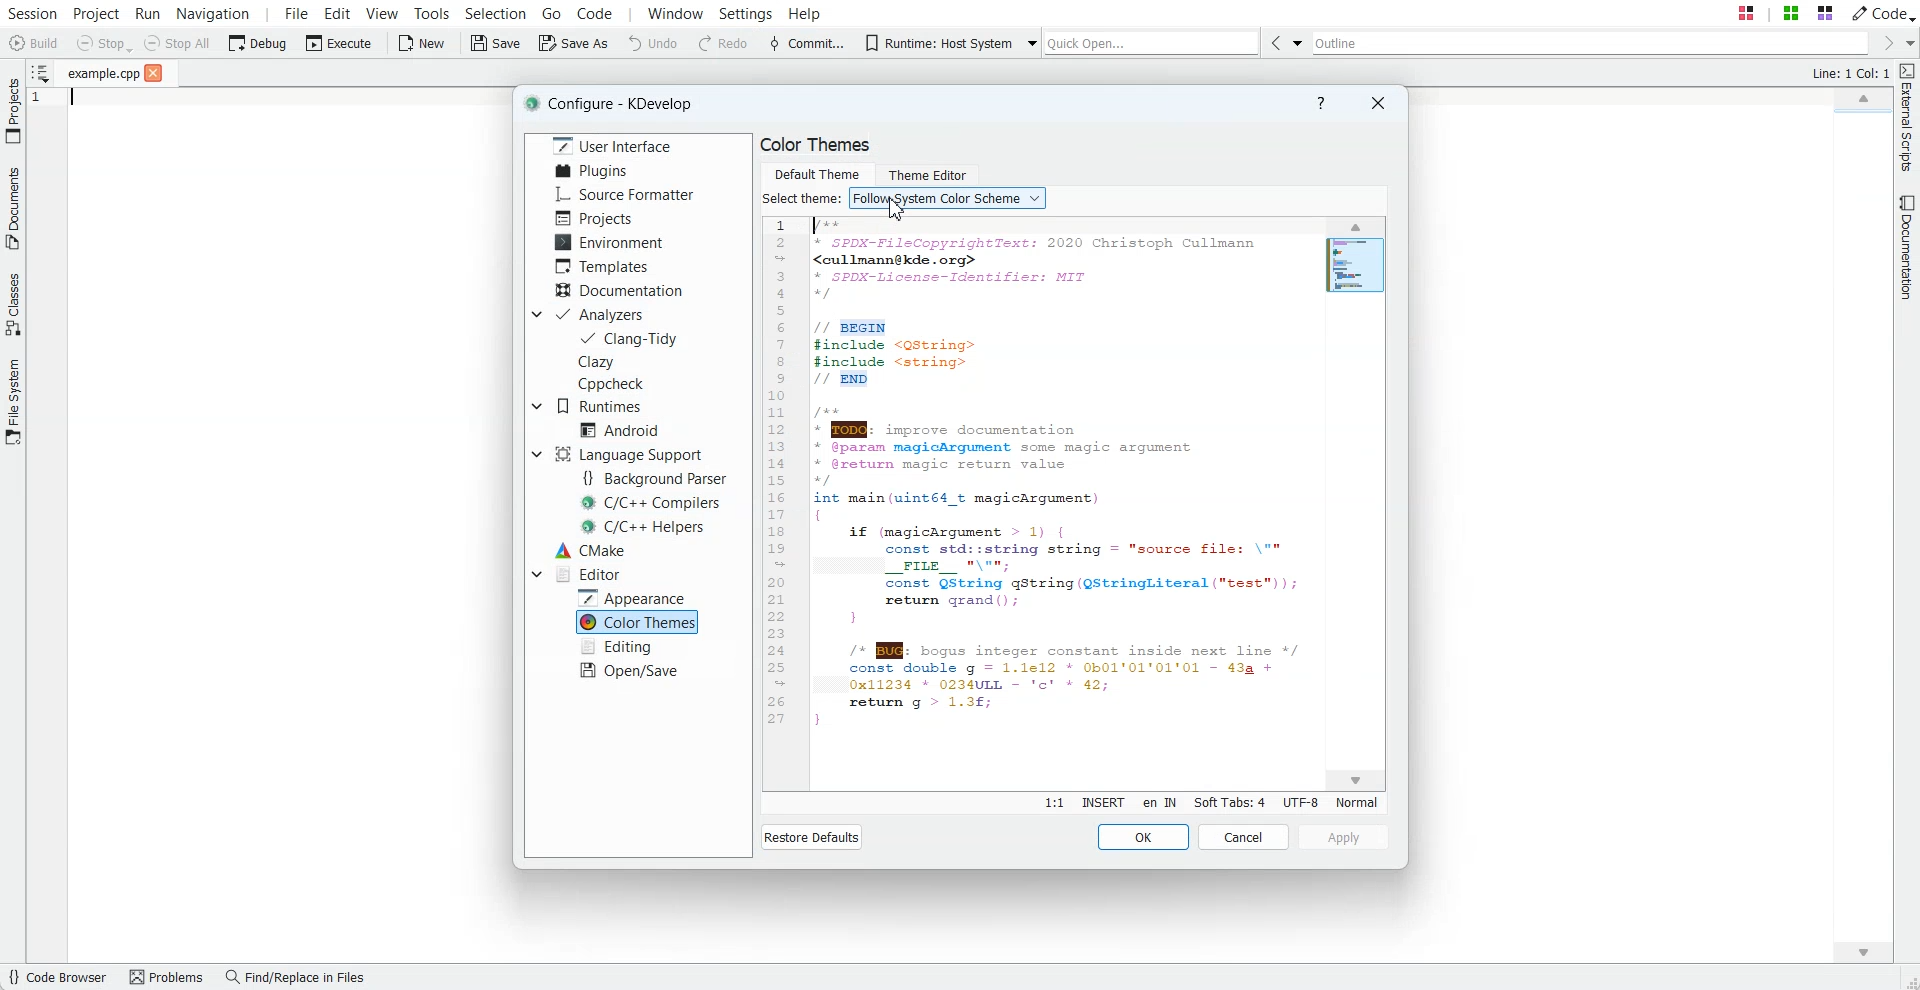 This screenshot has width=1920, height=990. Describe the element at coordinates (1044, 501) in the screenshot. I see `Text` at that location.